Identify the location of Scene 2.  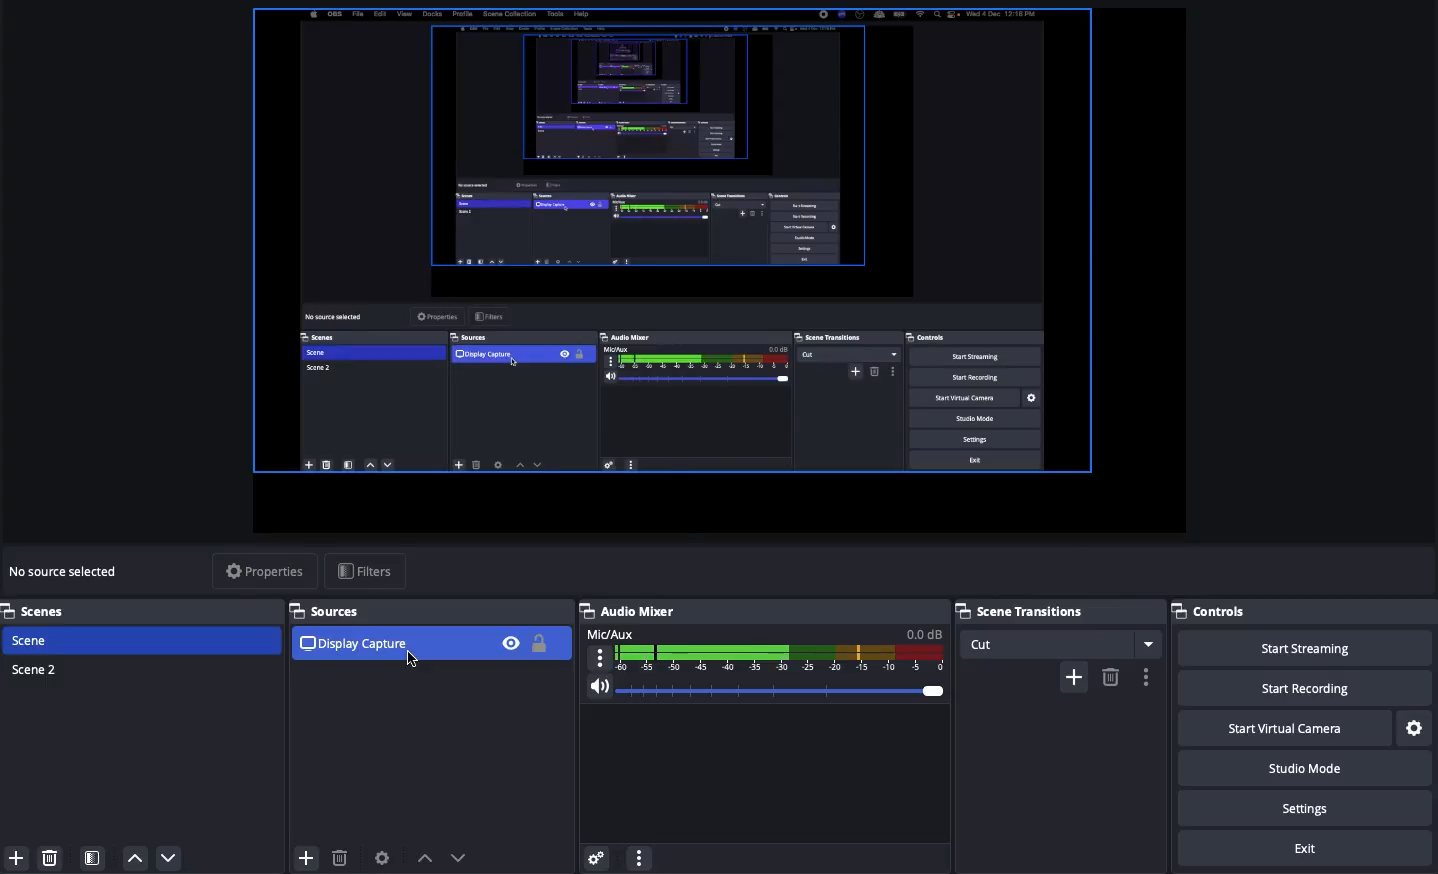
(36, 668).